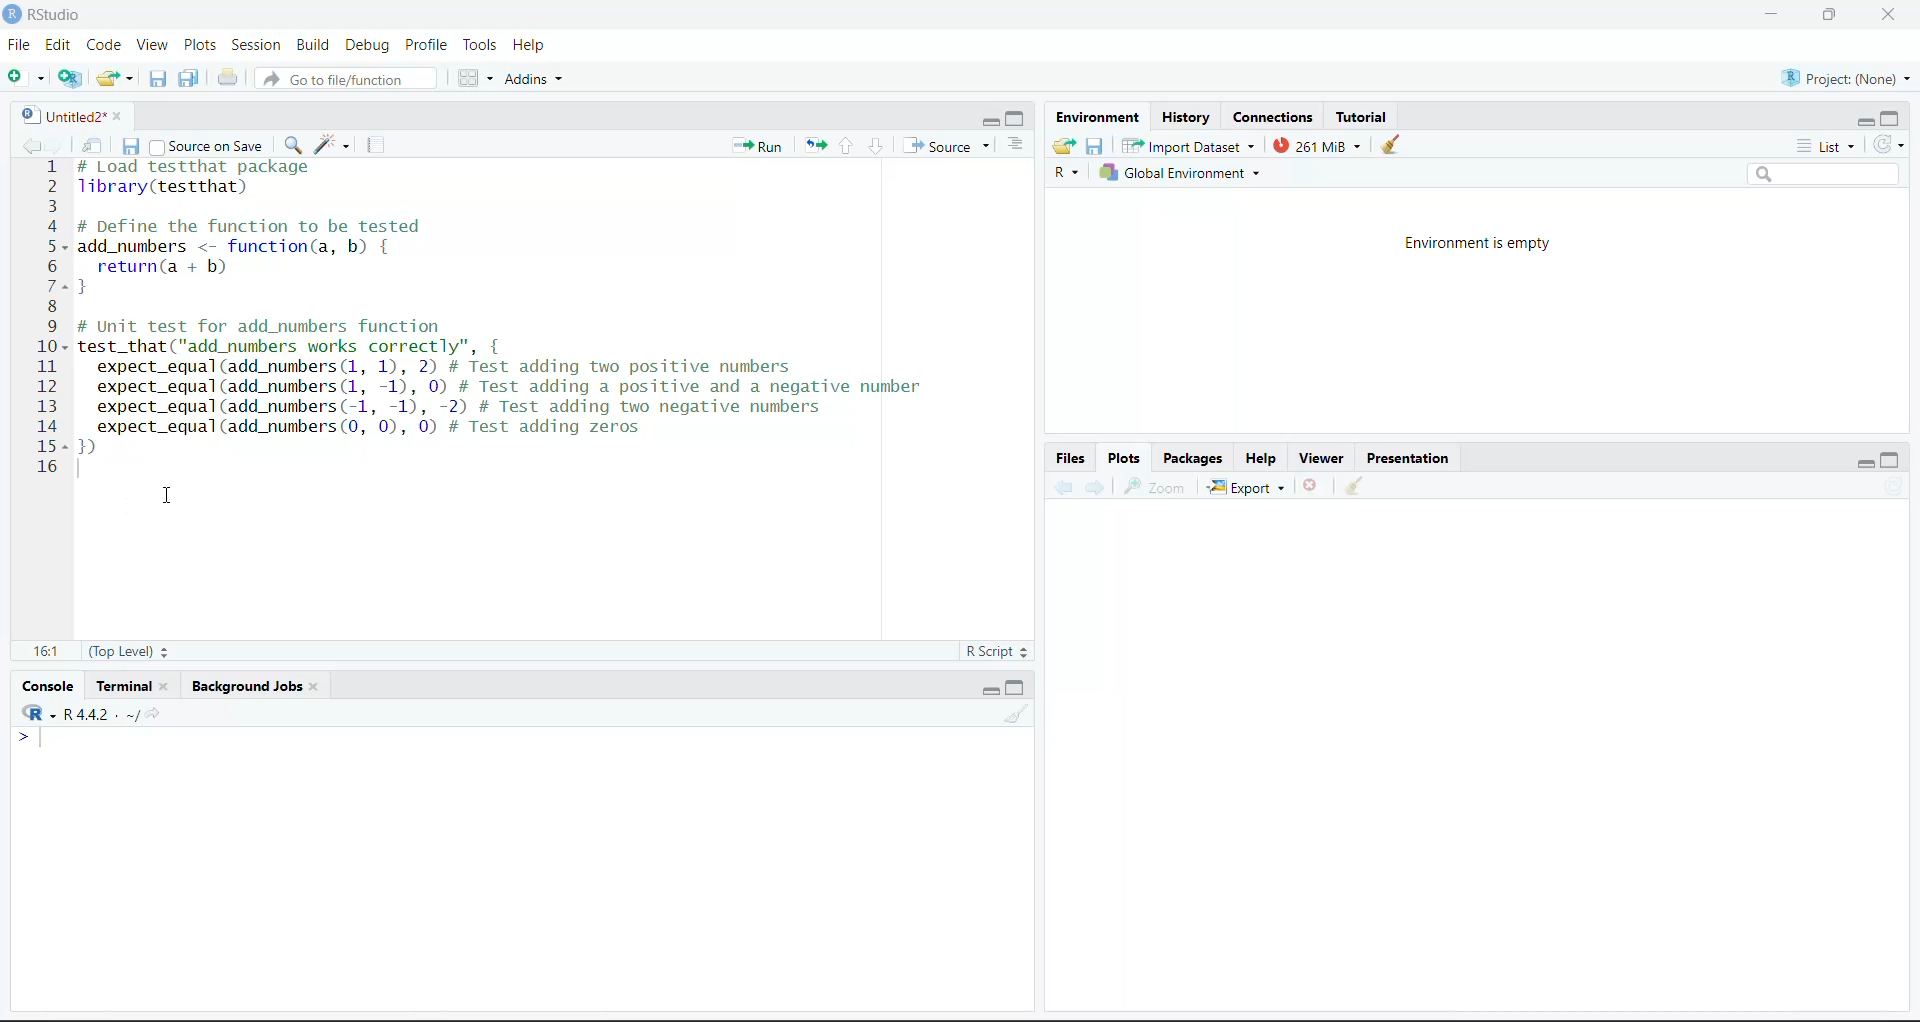 This screenshot has height=1022, width=1920. Describe the element at coordinates (535, 78) in the screenshot. I see `Addins` at that location.